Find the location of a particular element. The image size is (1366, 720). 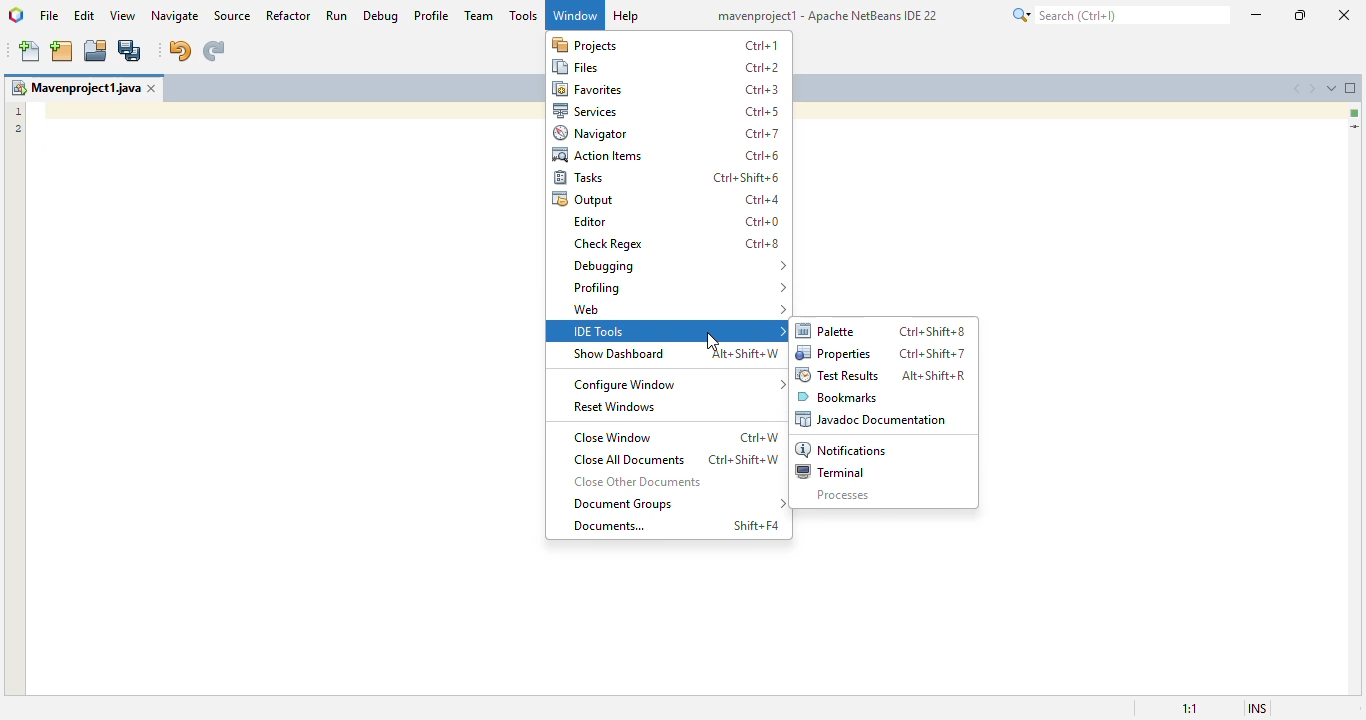

close is located at coordinates (1342, 16).